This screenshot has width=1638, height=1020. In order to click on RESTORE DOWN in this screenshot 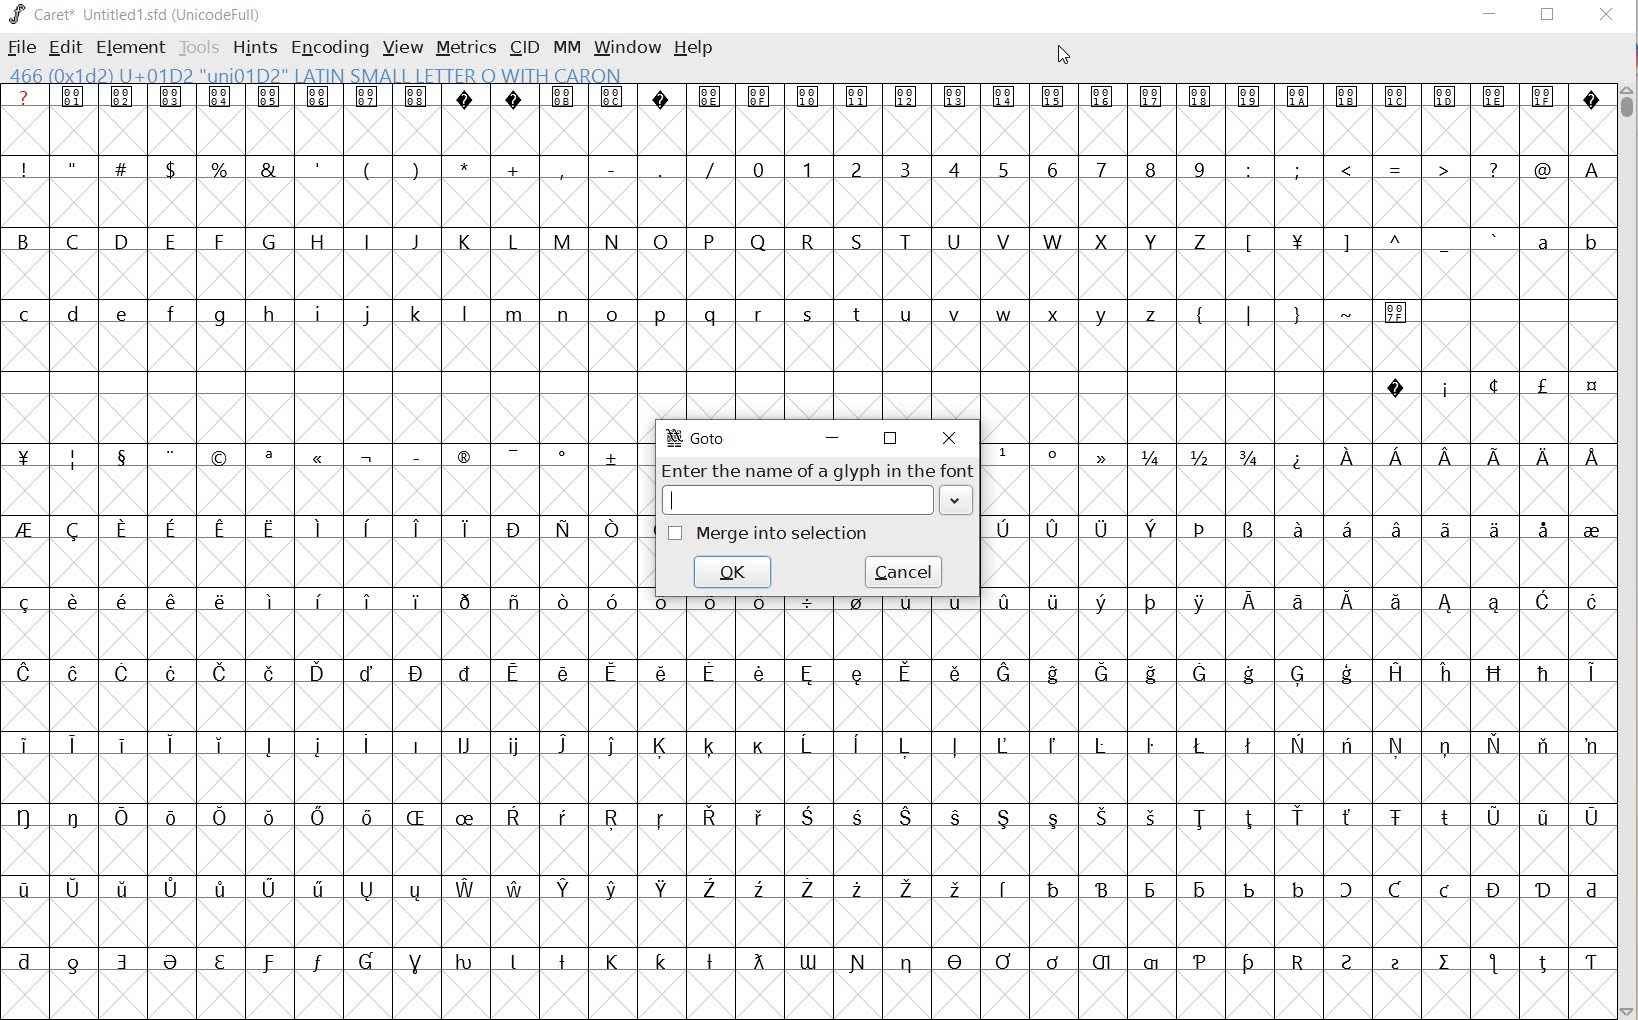, I will do `click(1548, 19)`.